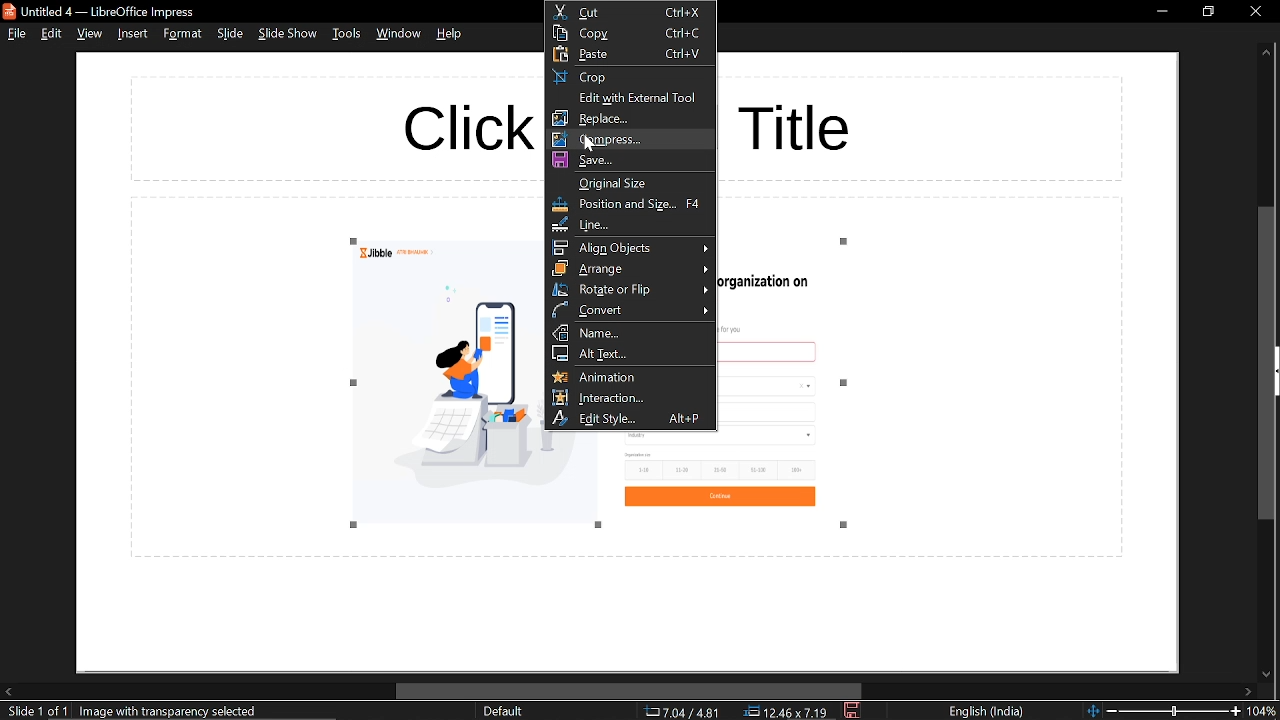 The height and width of the screenshot is (720, 1280). What do you see at coordinates (629, 183) in the screenshot?
I see `original size` at bounding box center [629, 183].